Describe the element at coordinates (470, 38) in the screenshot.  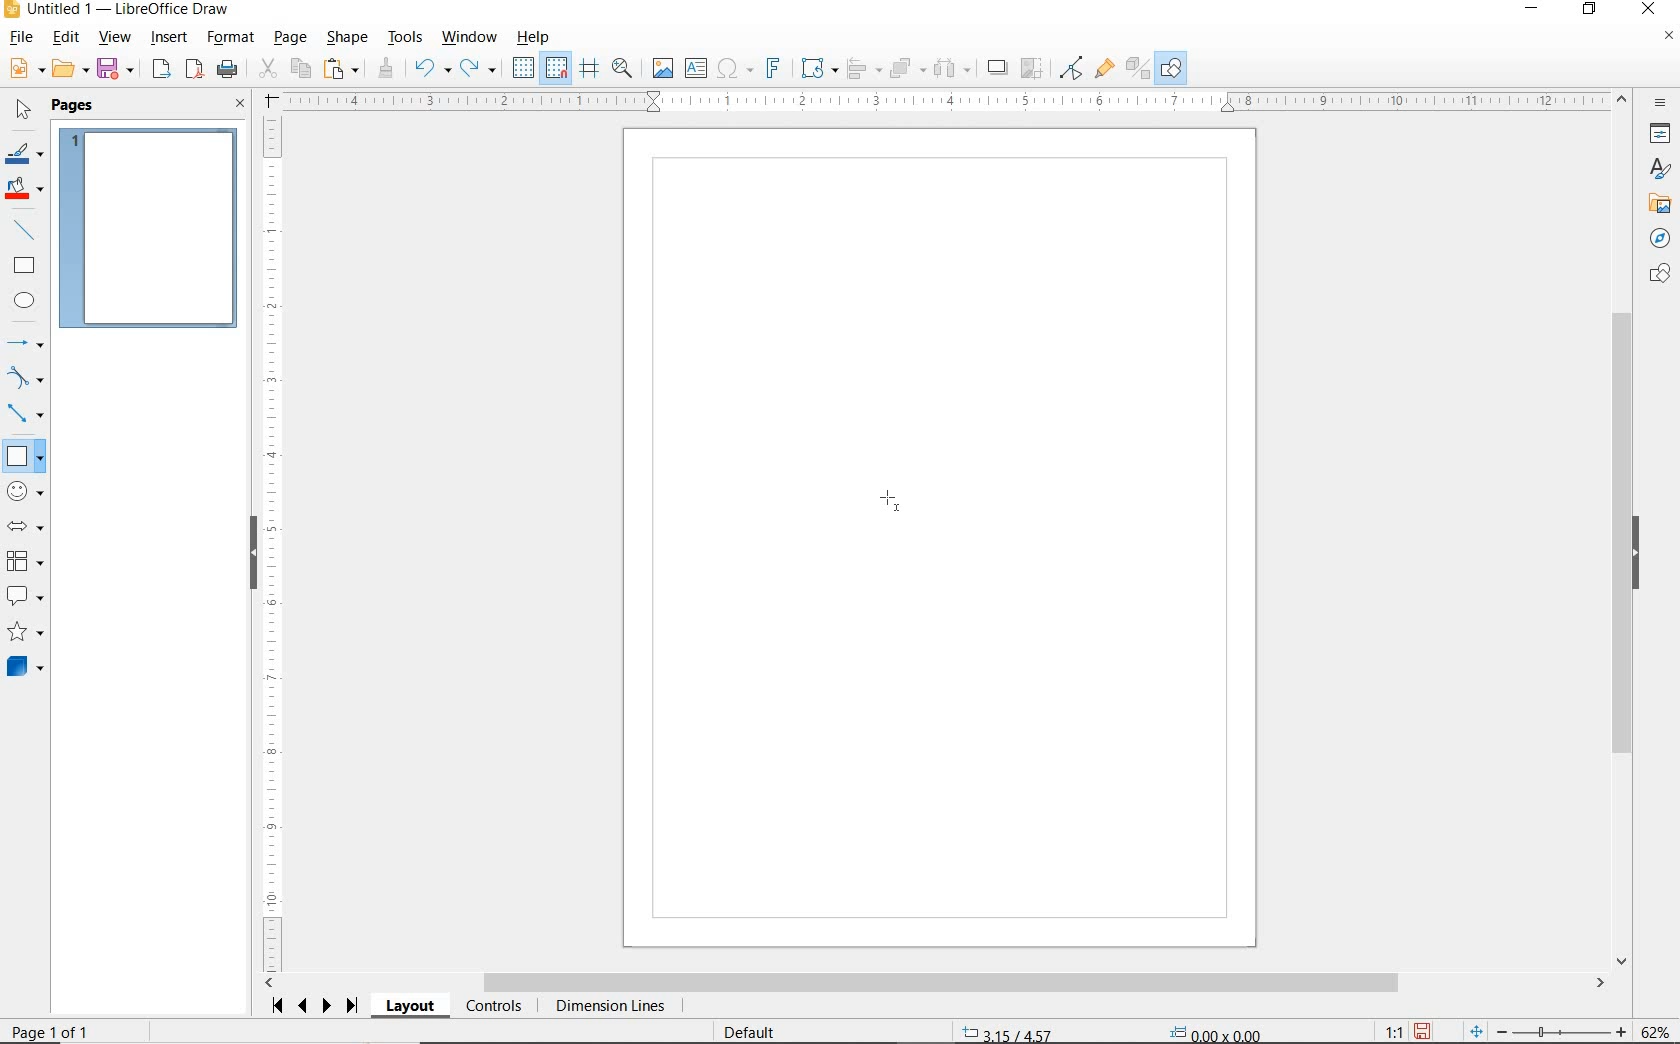
I see `WINDOW` at that location.